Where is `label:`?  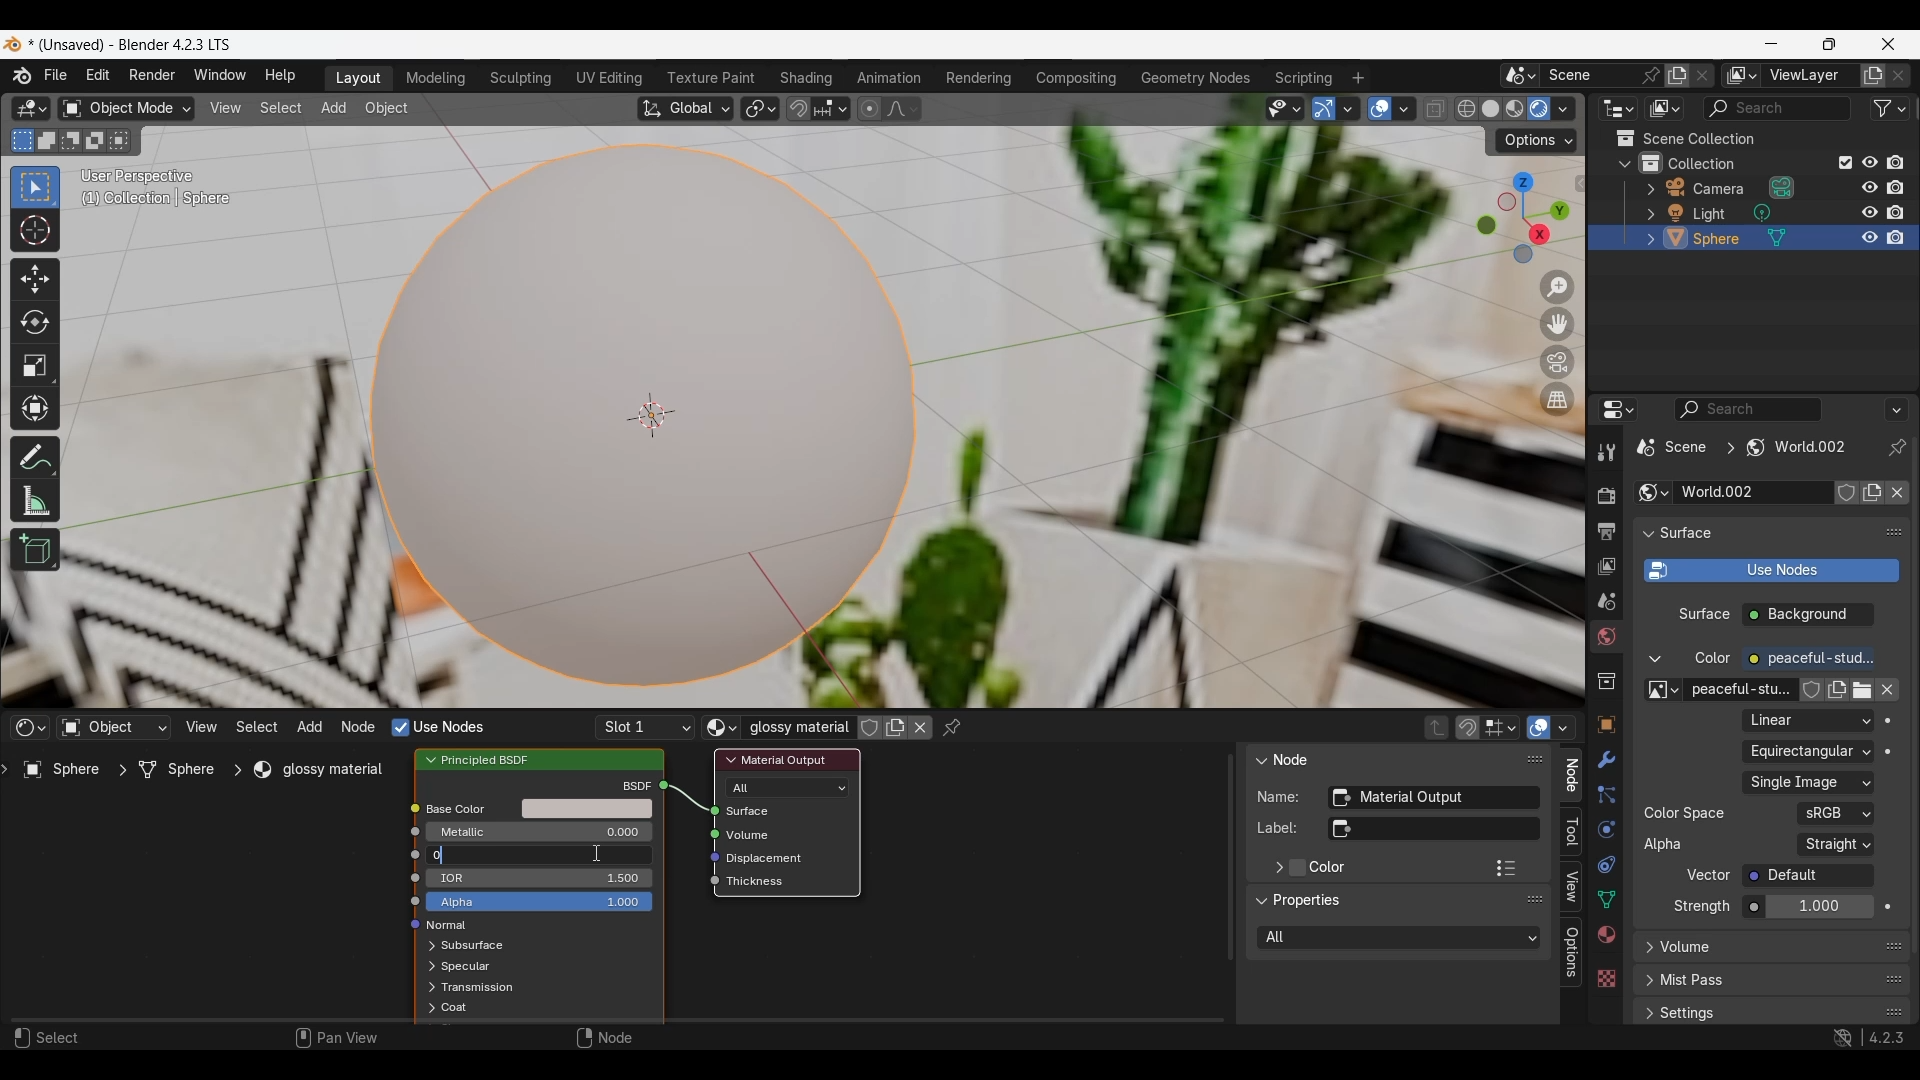 label: is located at coordinates (1278, 828).